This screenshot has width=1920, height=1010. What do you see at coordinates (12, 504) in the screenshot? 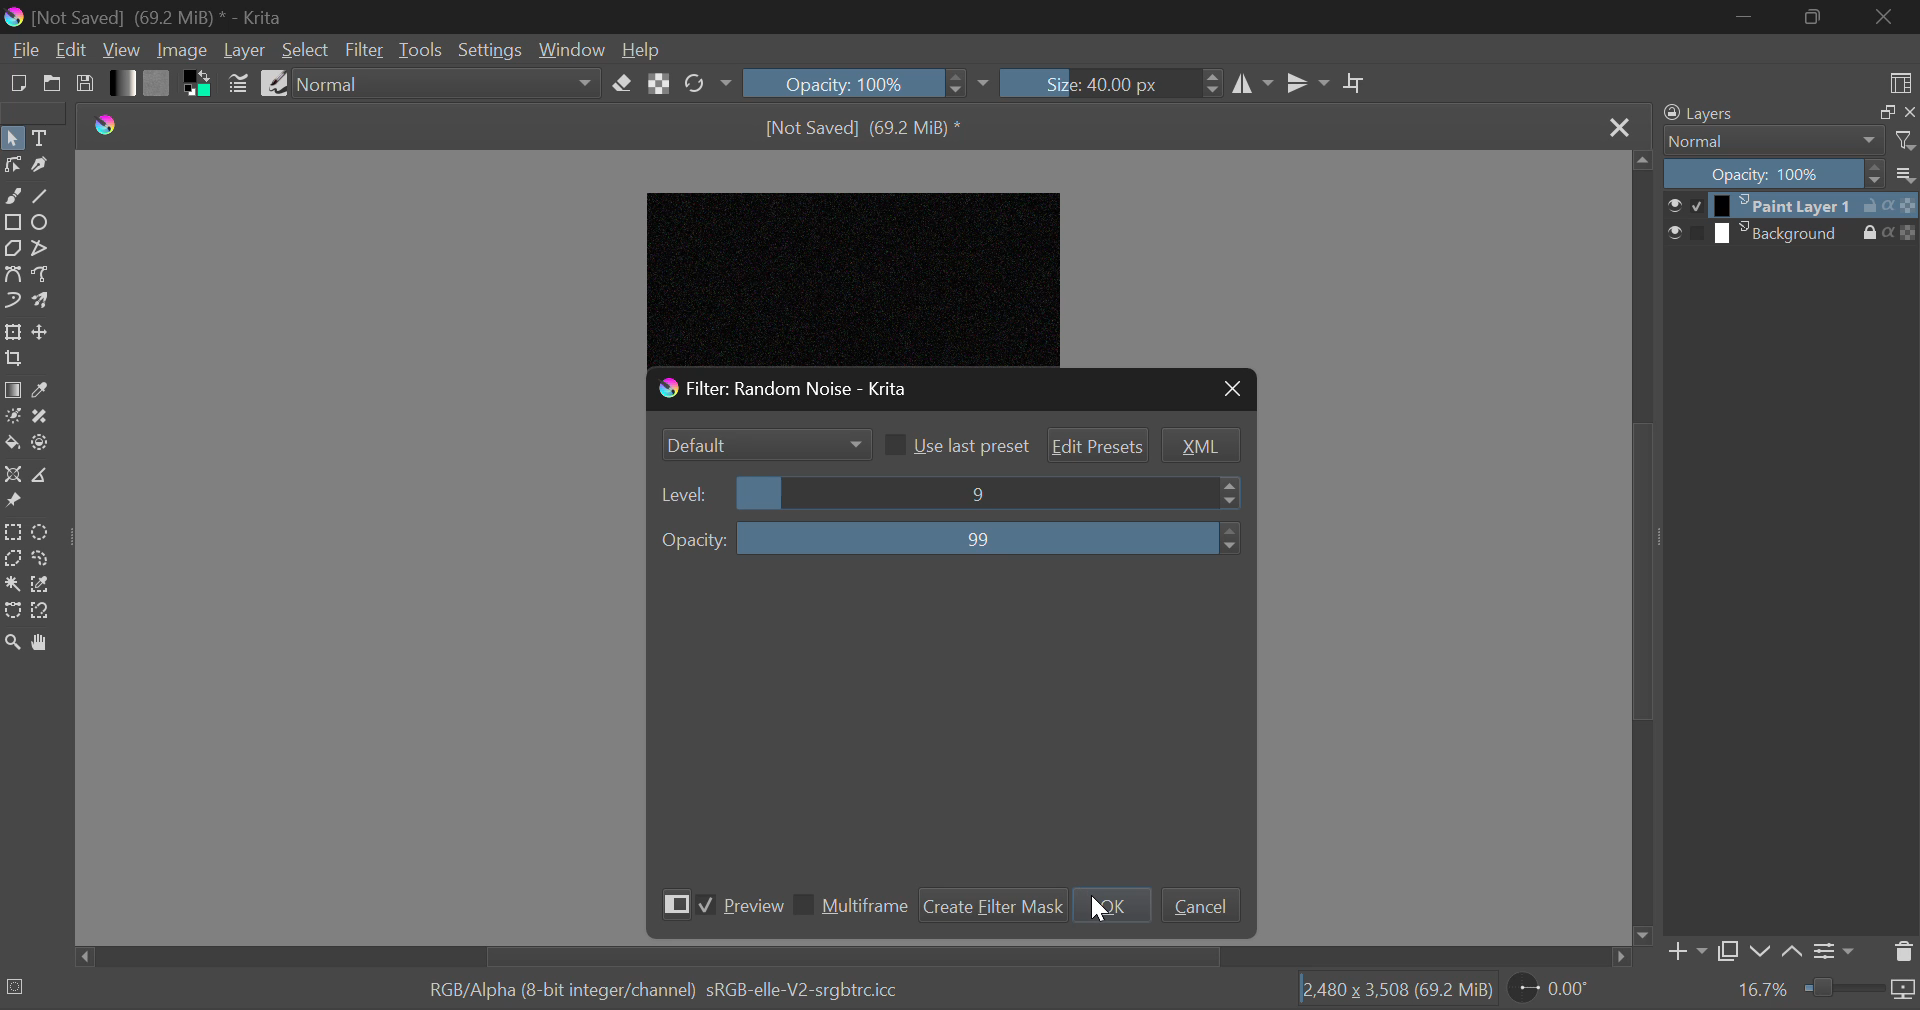
I see `Reference Images` at bounding box center [12, 504].